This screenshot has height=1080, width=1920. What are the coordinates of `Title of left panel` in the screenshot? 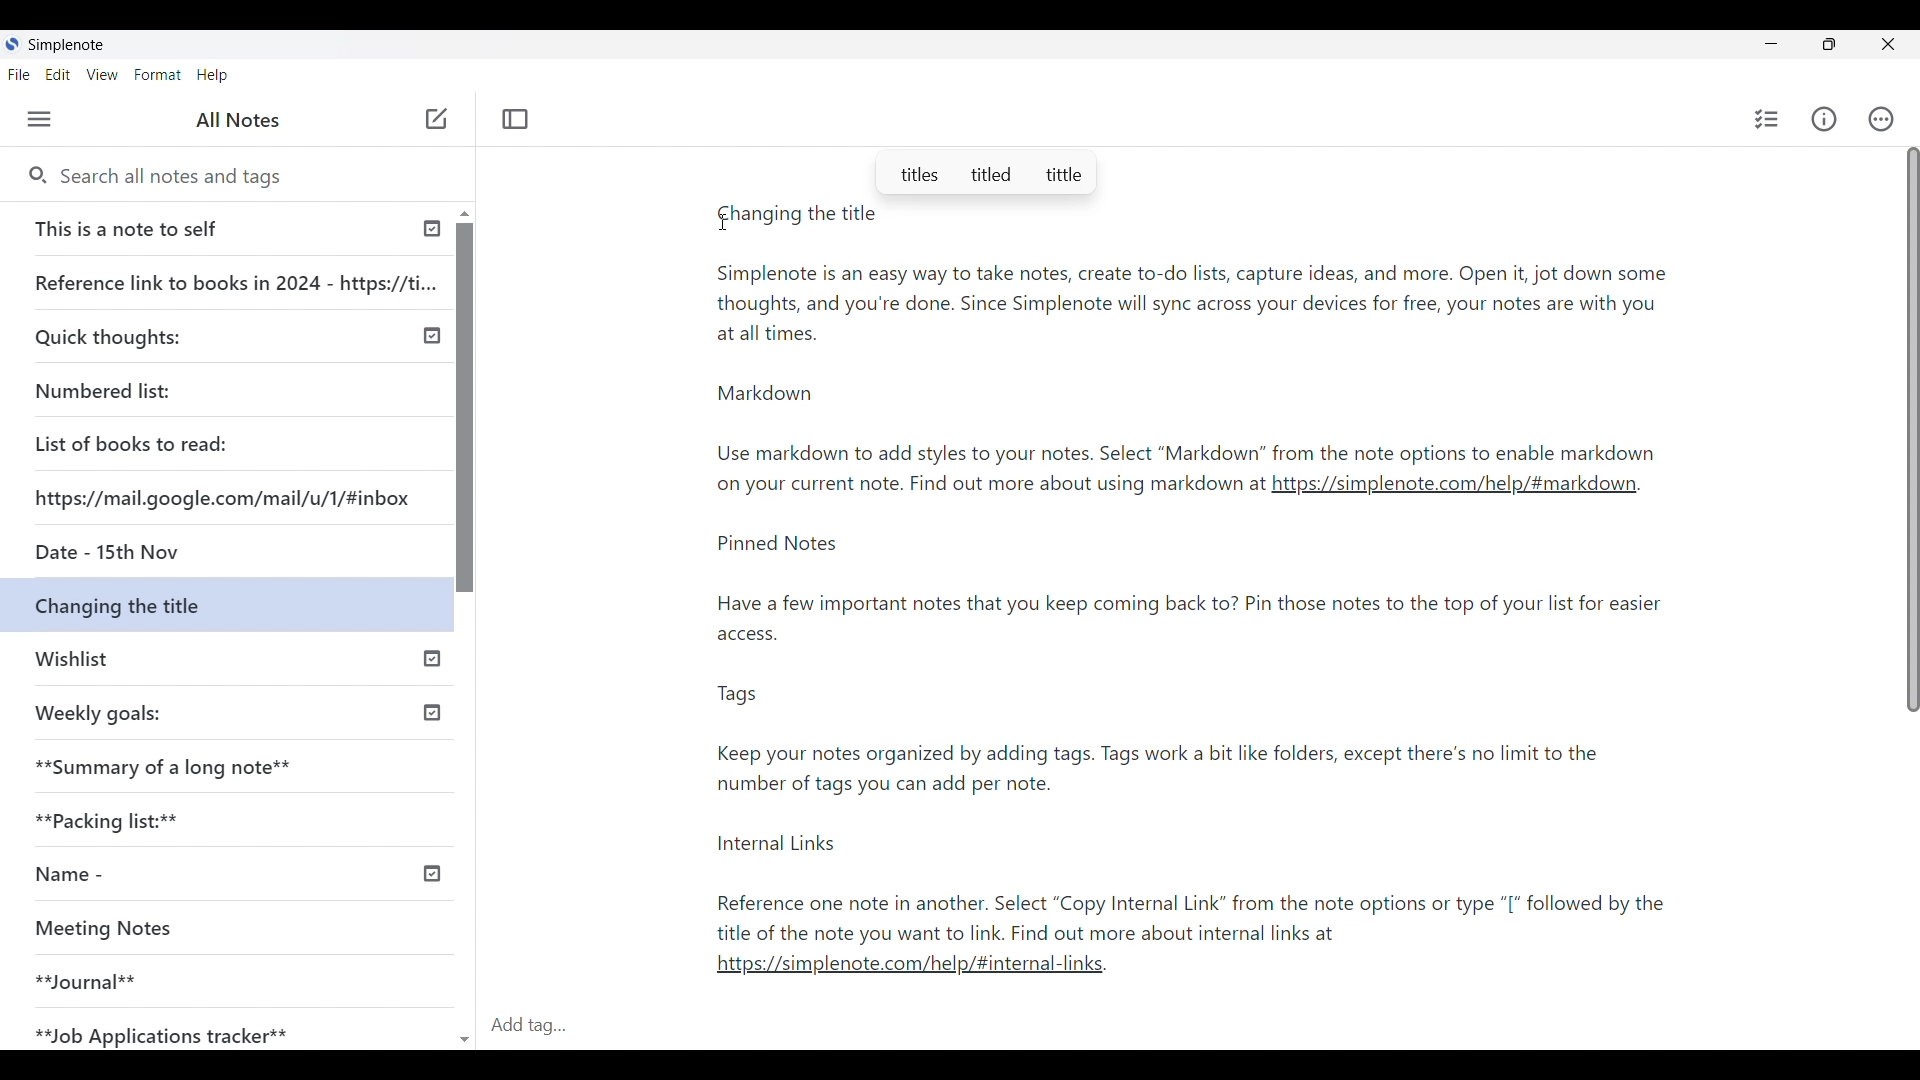 It's located at (238, 120).